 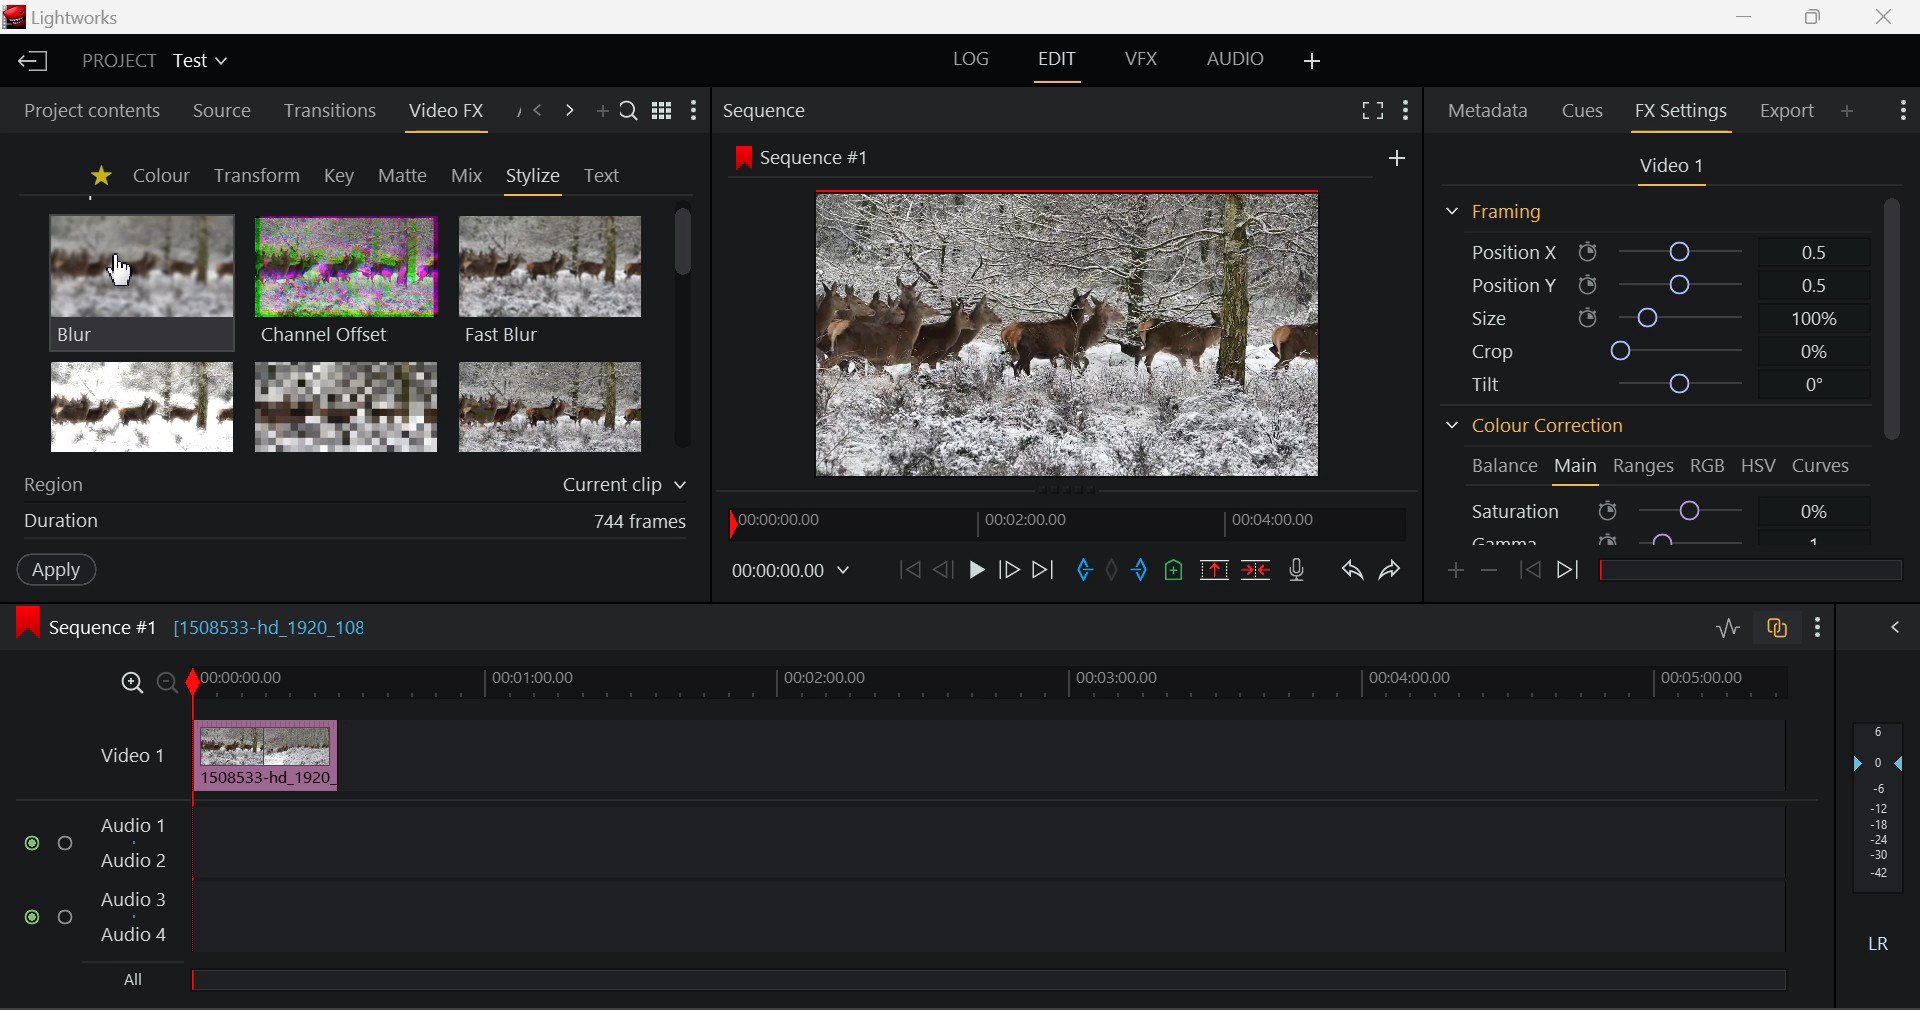 What do you see at coordinates (451, 113) in the screenshot?
I see `Video FX Panel Open` at bounding box center [451, 113].